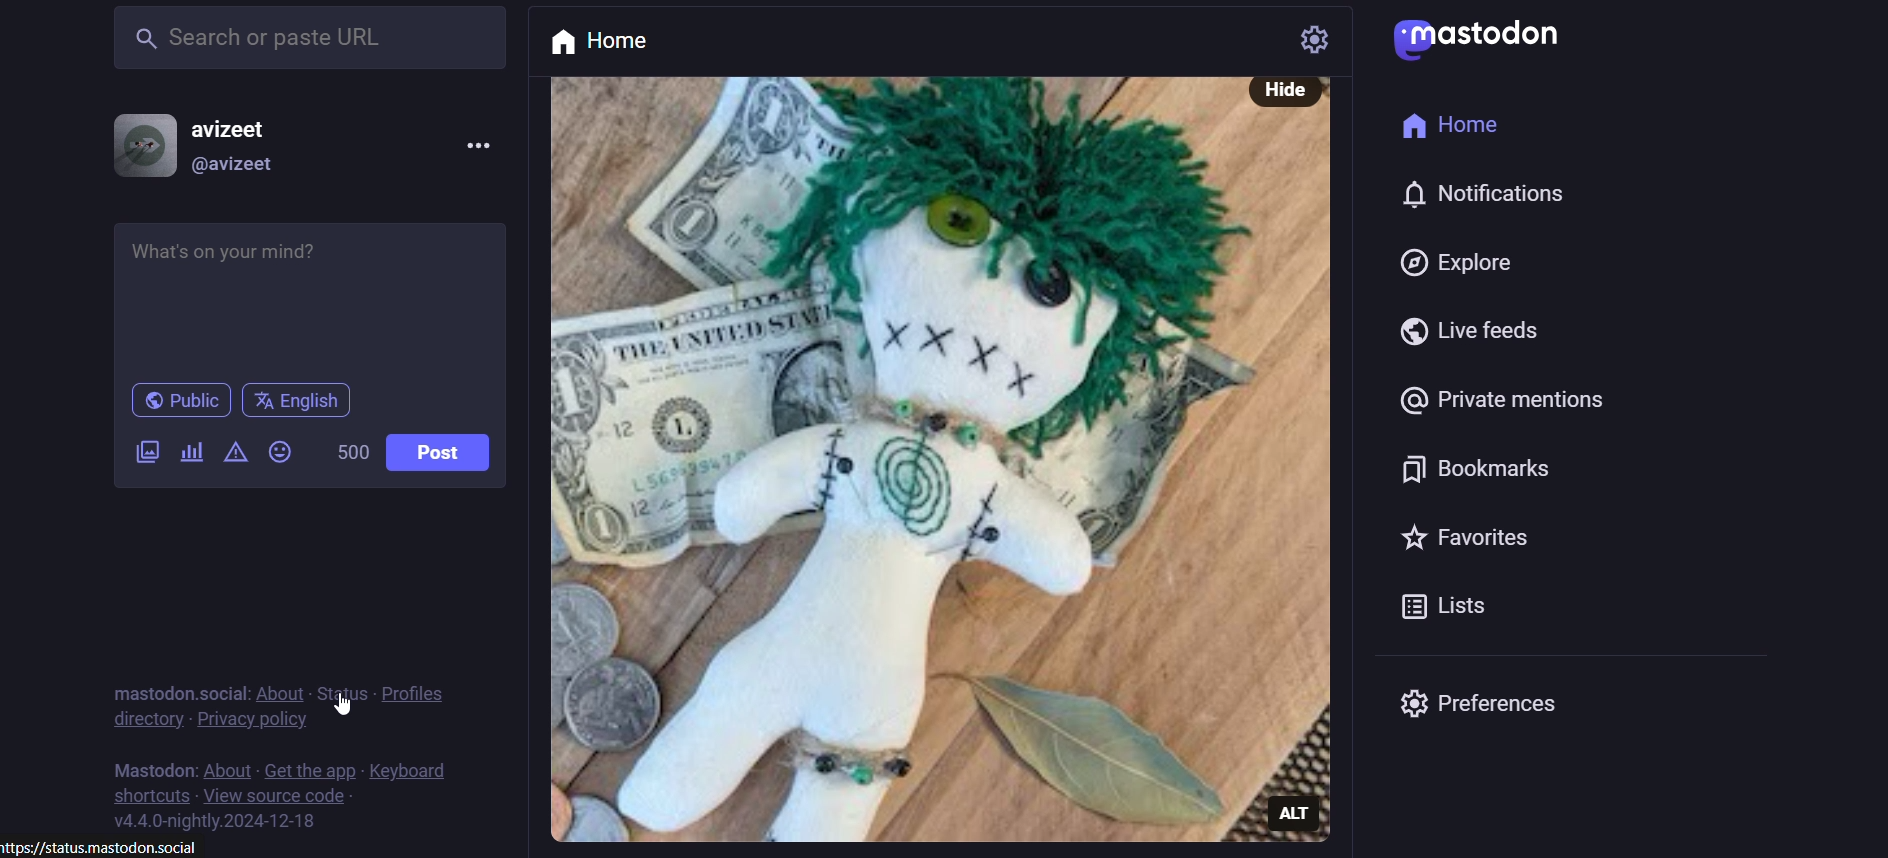 The height and width of the screenshot is (858, 1888). I want to click on language, so click(302, 401).